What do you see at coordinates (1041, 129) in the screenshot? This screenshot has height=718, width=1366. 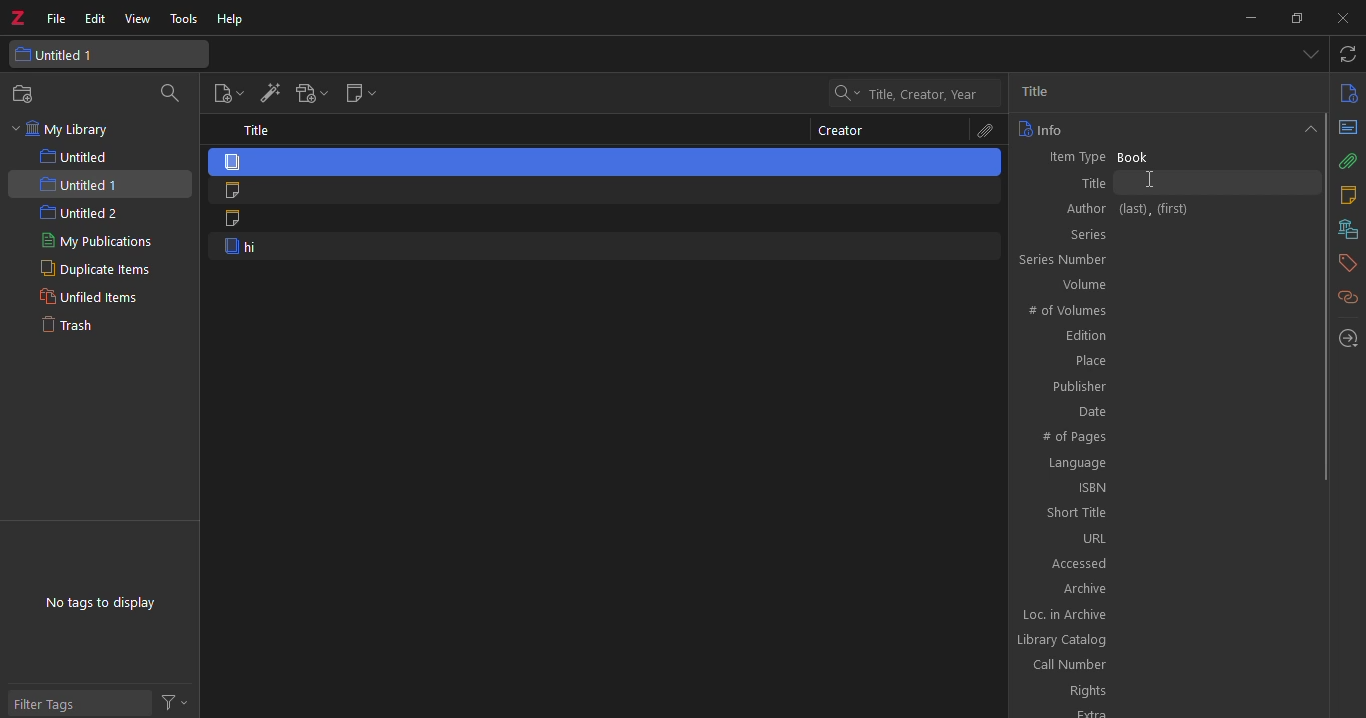 I see `info` at bounding box center [1041, 129].